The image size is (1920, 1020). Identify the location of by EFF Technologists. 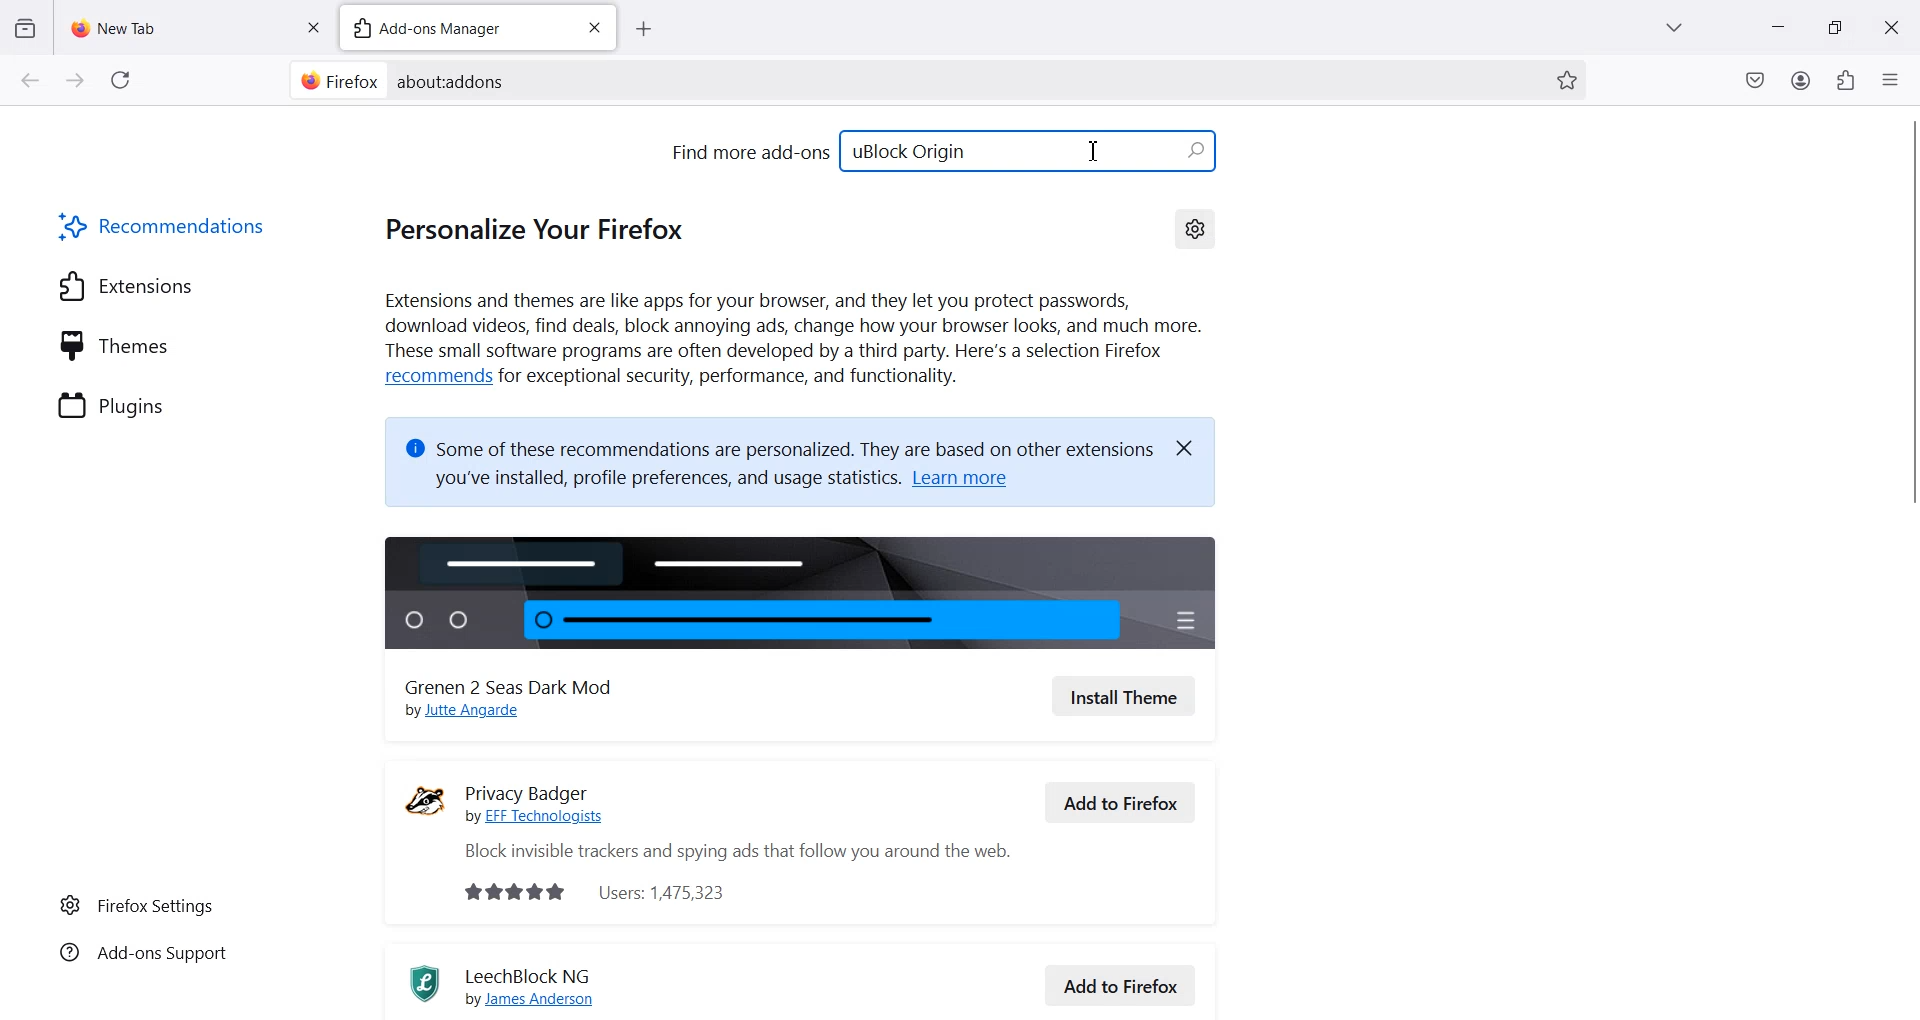
(544, 817).